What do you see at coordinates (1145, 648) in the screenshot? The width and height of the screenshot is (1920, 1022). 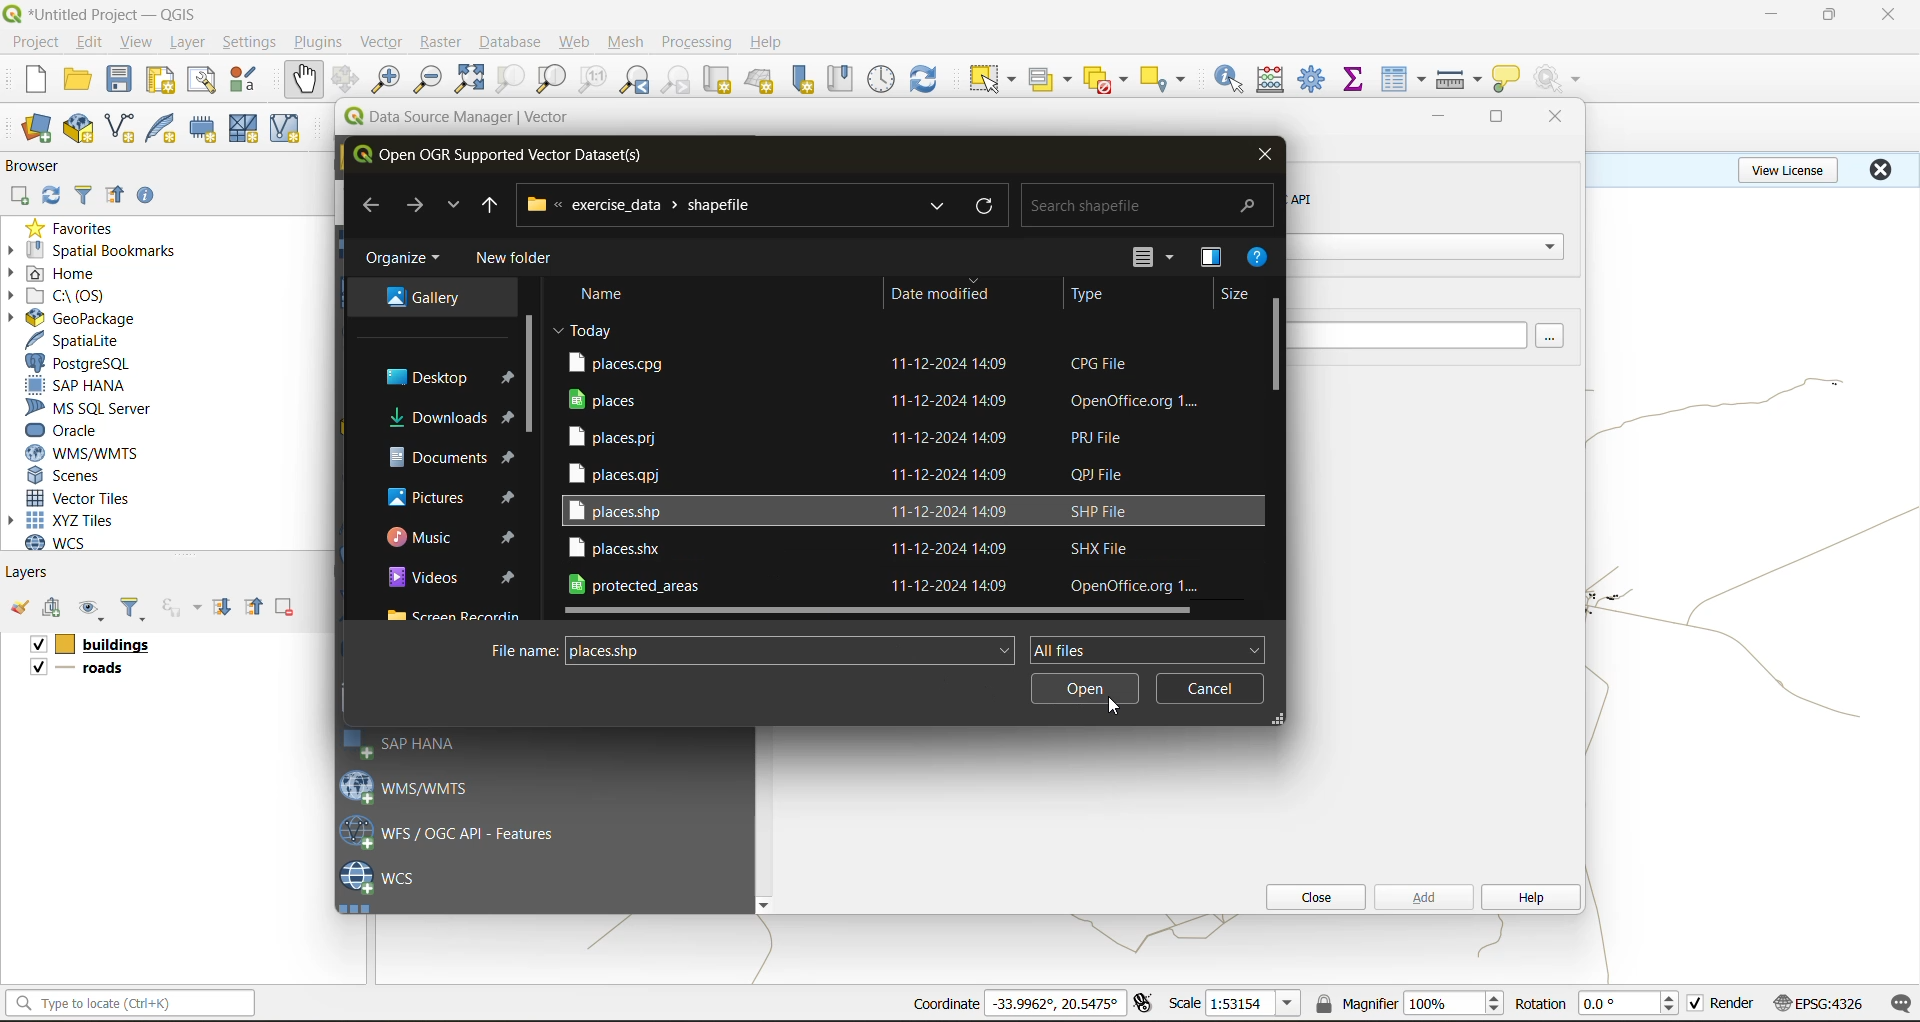 I see `all files` at bounding box center [1145, 648].